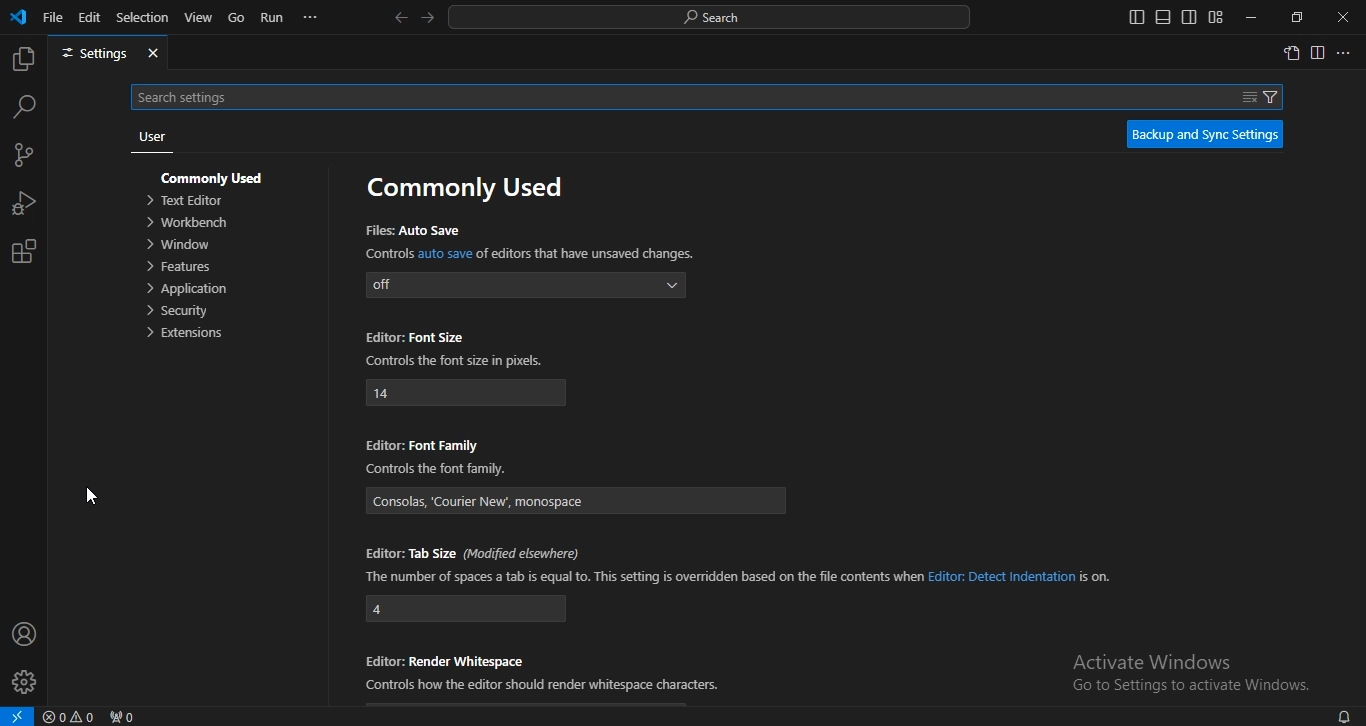 The width and height of the screenshot is (1366, 726). Describe the element at coordinates (547, 672) in the screenshot. I see `Editor: Render Whitespace
Controls how the editor should render whitespace characters.` at that location.